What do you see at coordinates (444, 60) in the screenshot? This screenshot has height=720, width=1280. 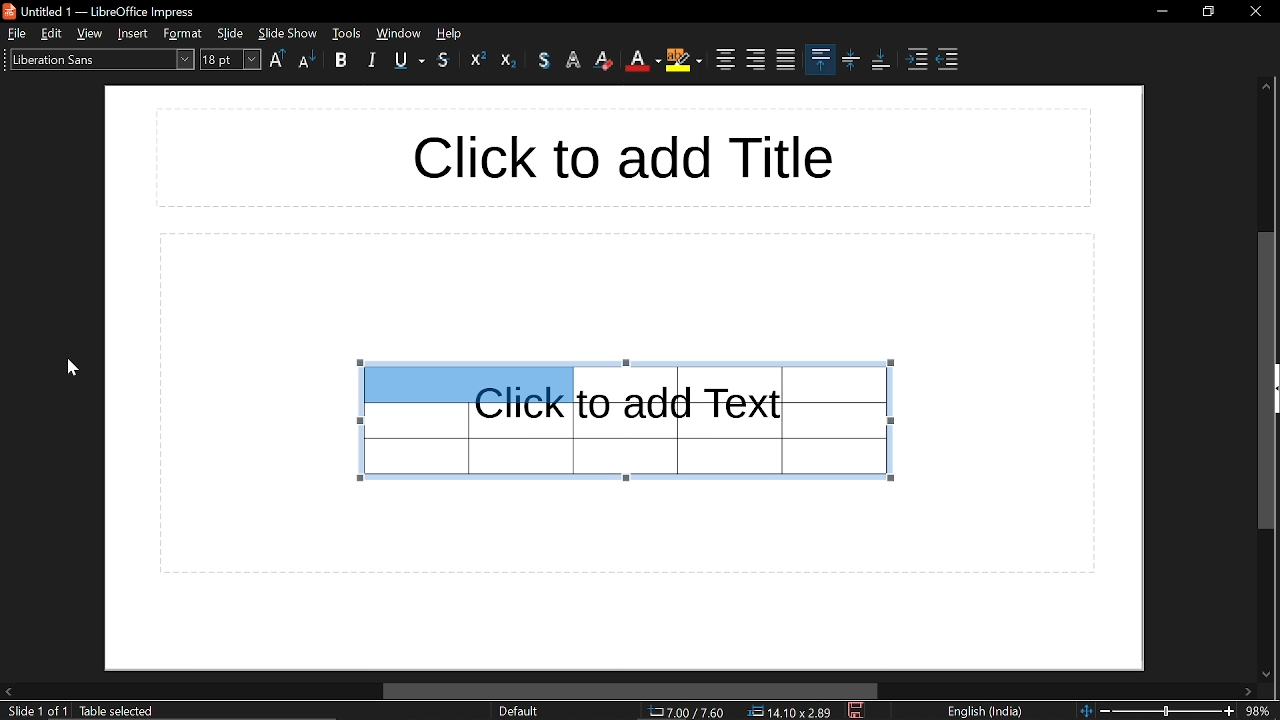 I see `srikethrough` at bounding box center [444, 60].